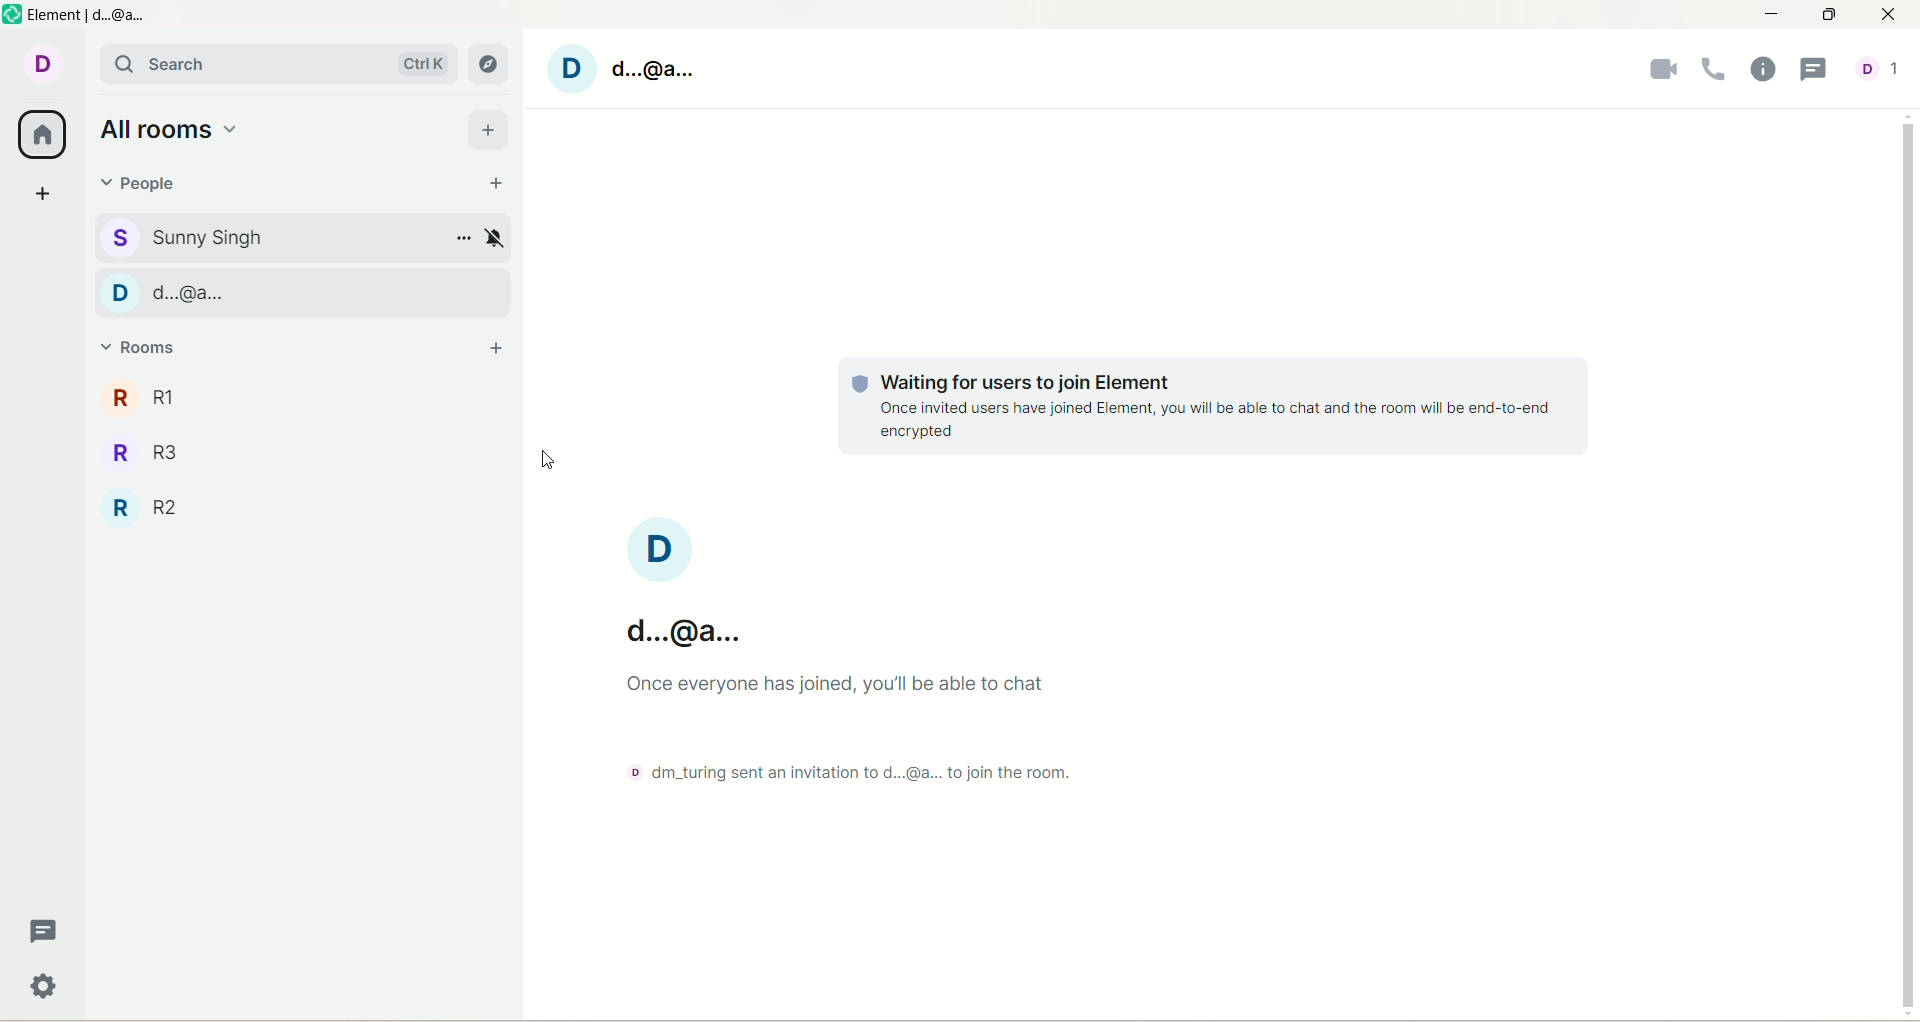 This screenshot has height=1022, width=1920. I want to click on scroll down, so click(1908, 1015).